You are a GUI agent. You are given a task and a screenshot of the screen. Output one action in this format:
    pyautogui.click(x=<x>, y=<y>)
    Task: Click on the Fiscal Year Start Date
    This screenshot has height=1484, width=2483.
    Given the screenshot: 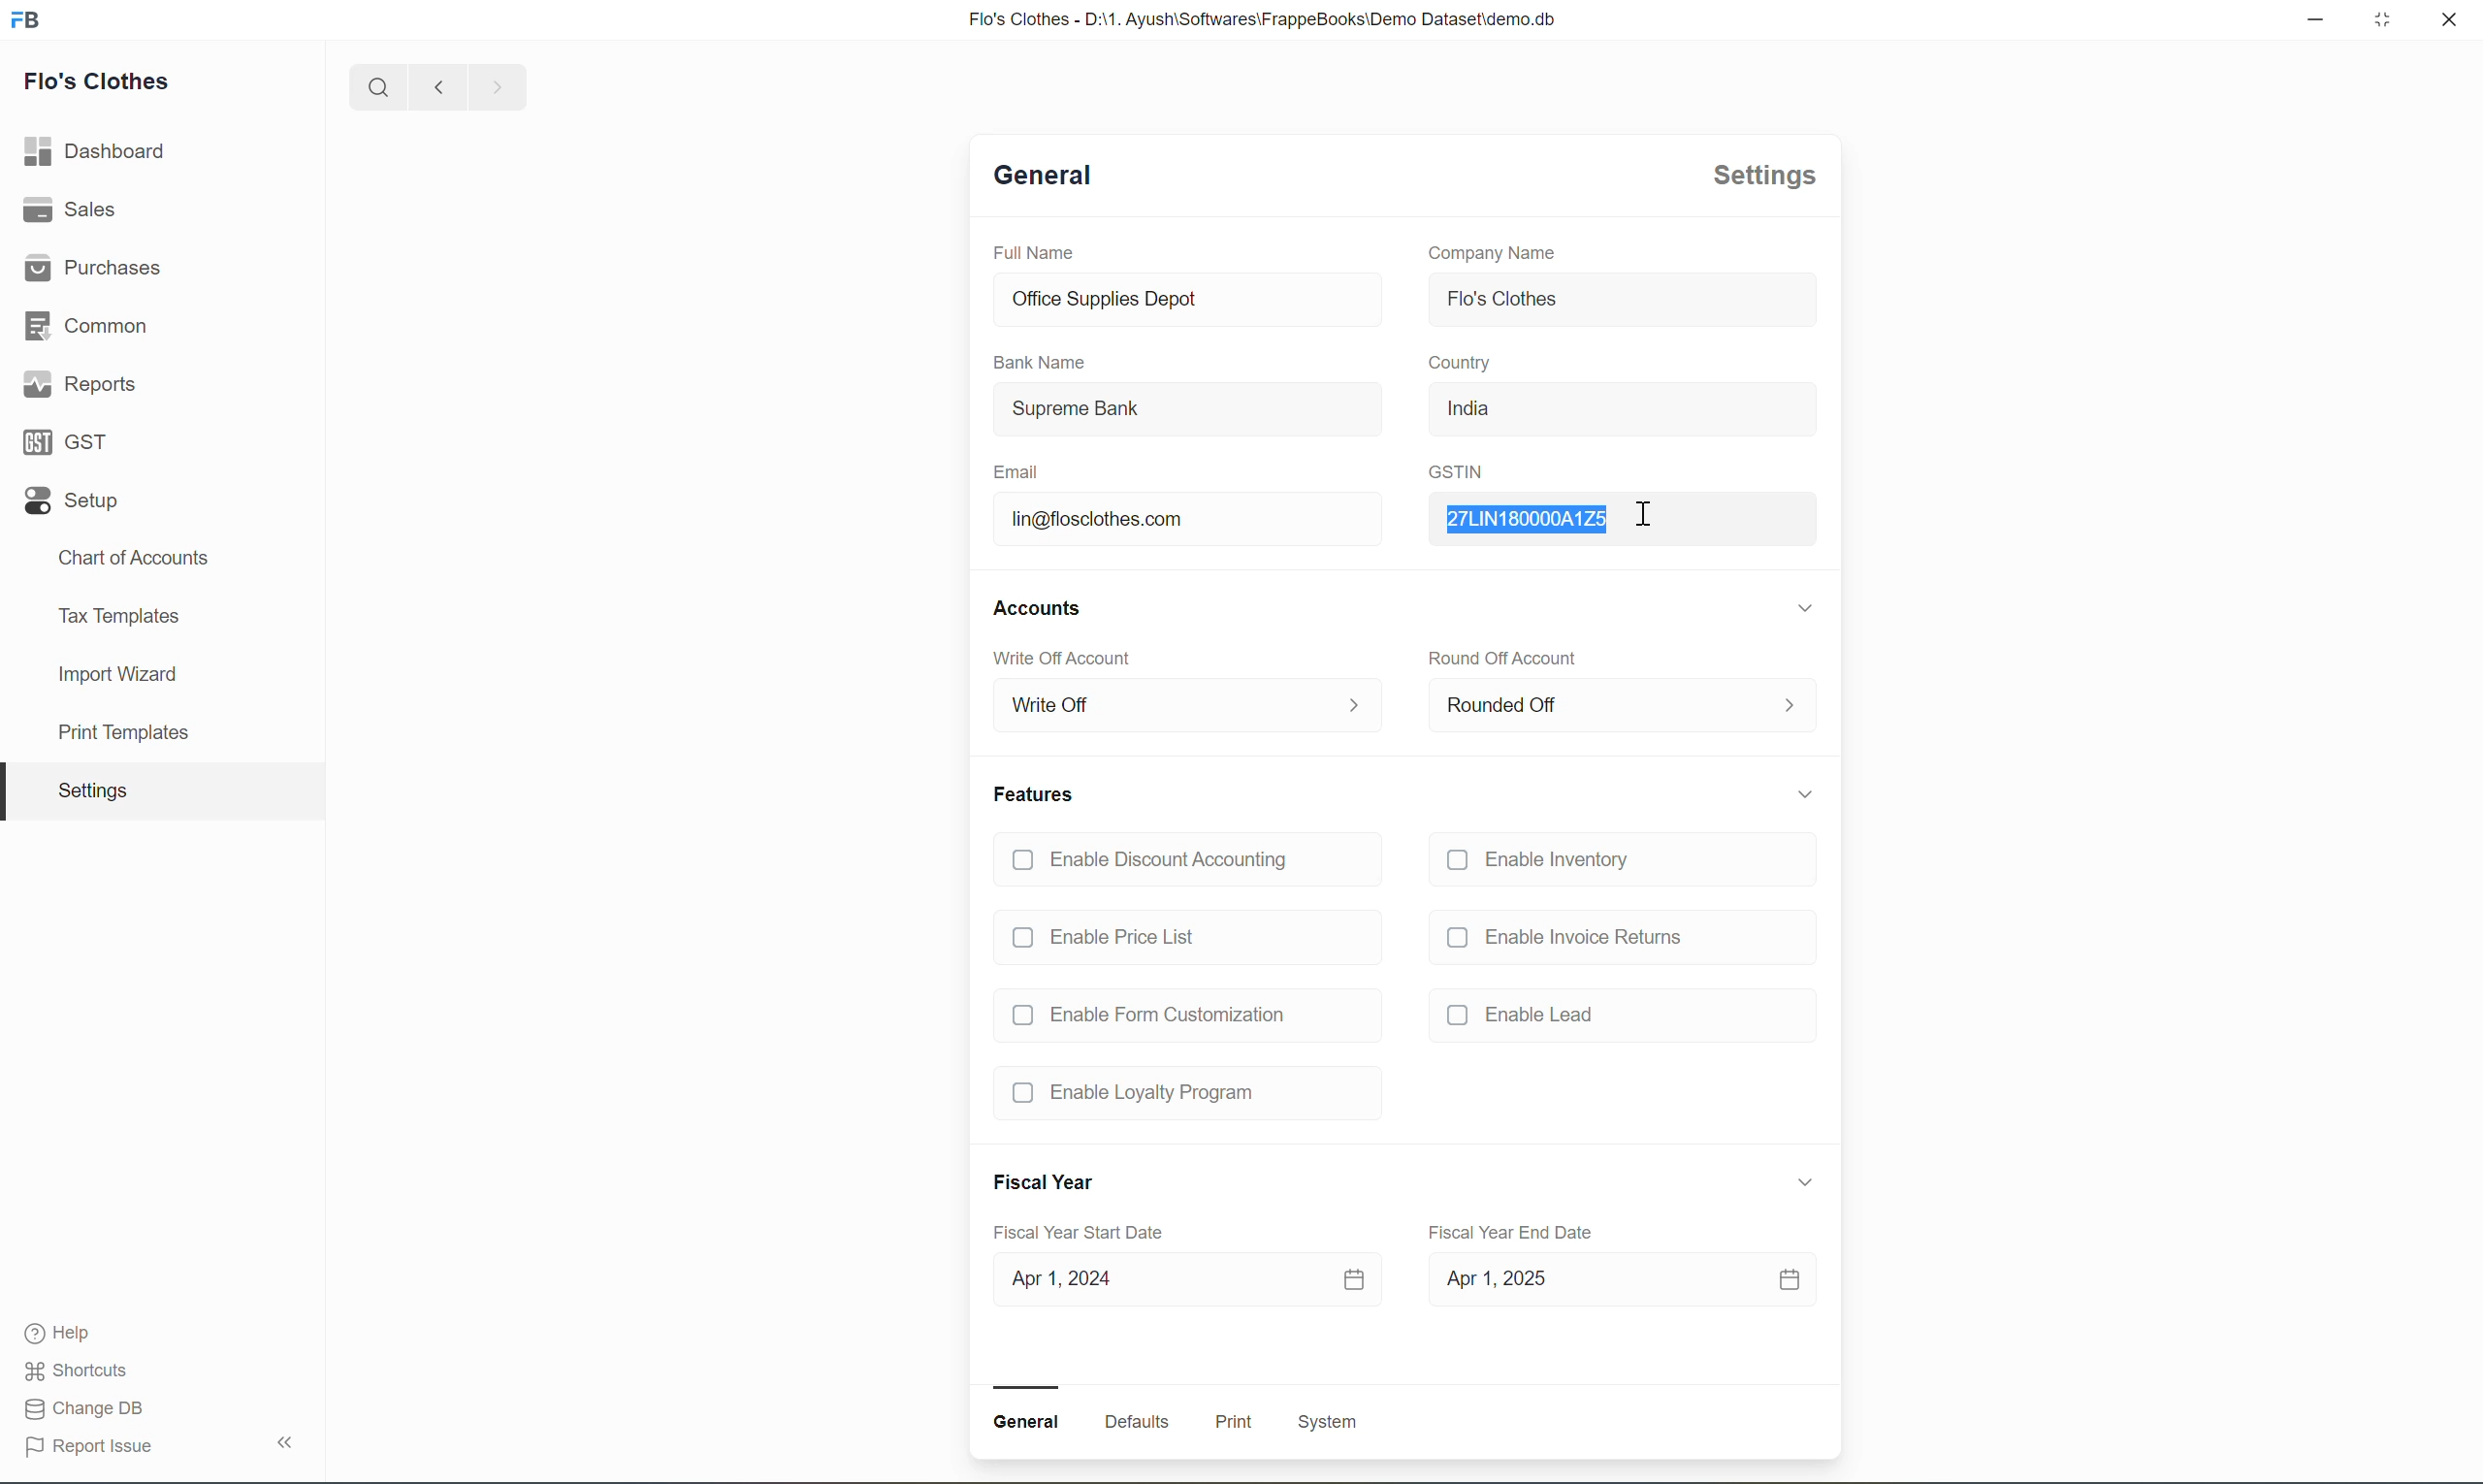 What is the action you would take?
    pyautogui.click(x=1077, y=1231)
    